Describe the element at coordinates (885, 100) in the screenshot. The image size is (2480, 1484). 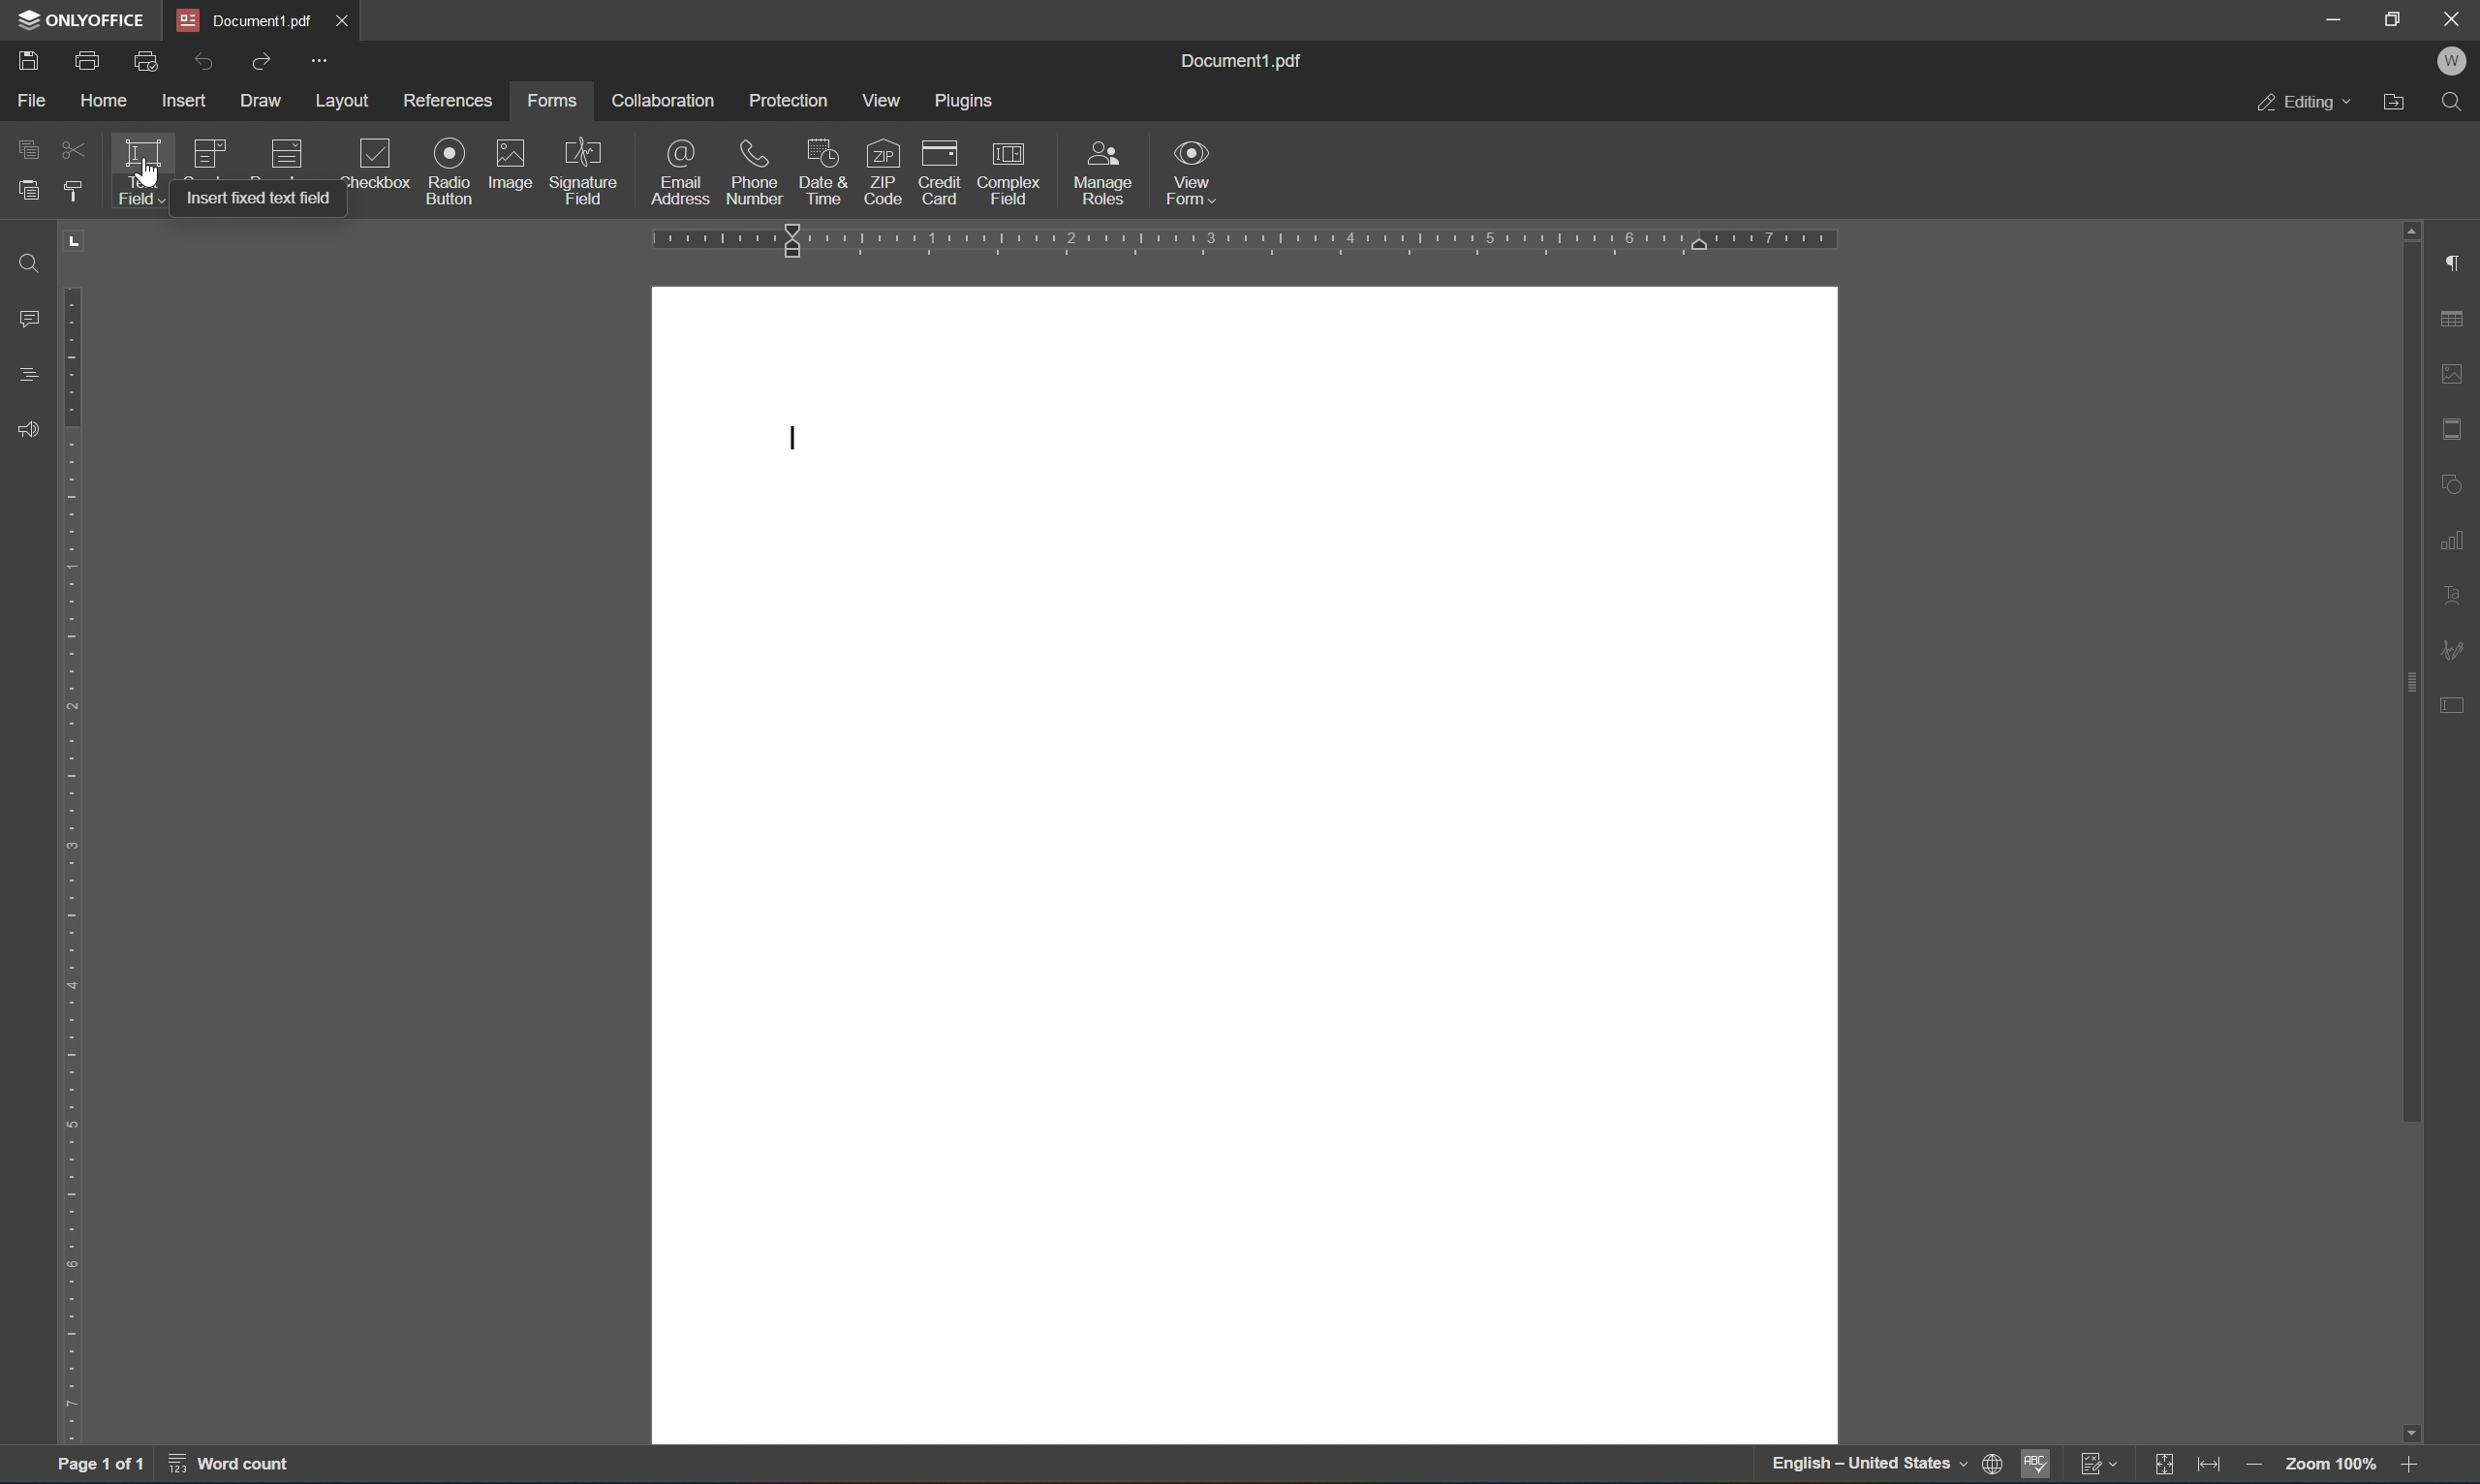
I see `view` at that location.